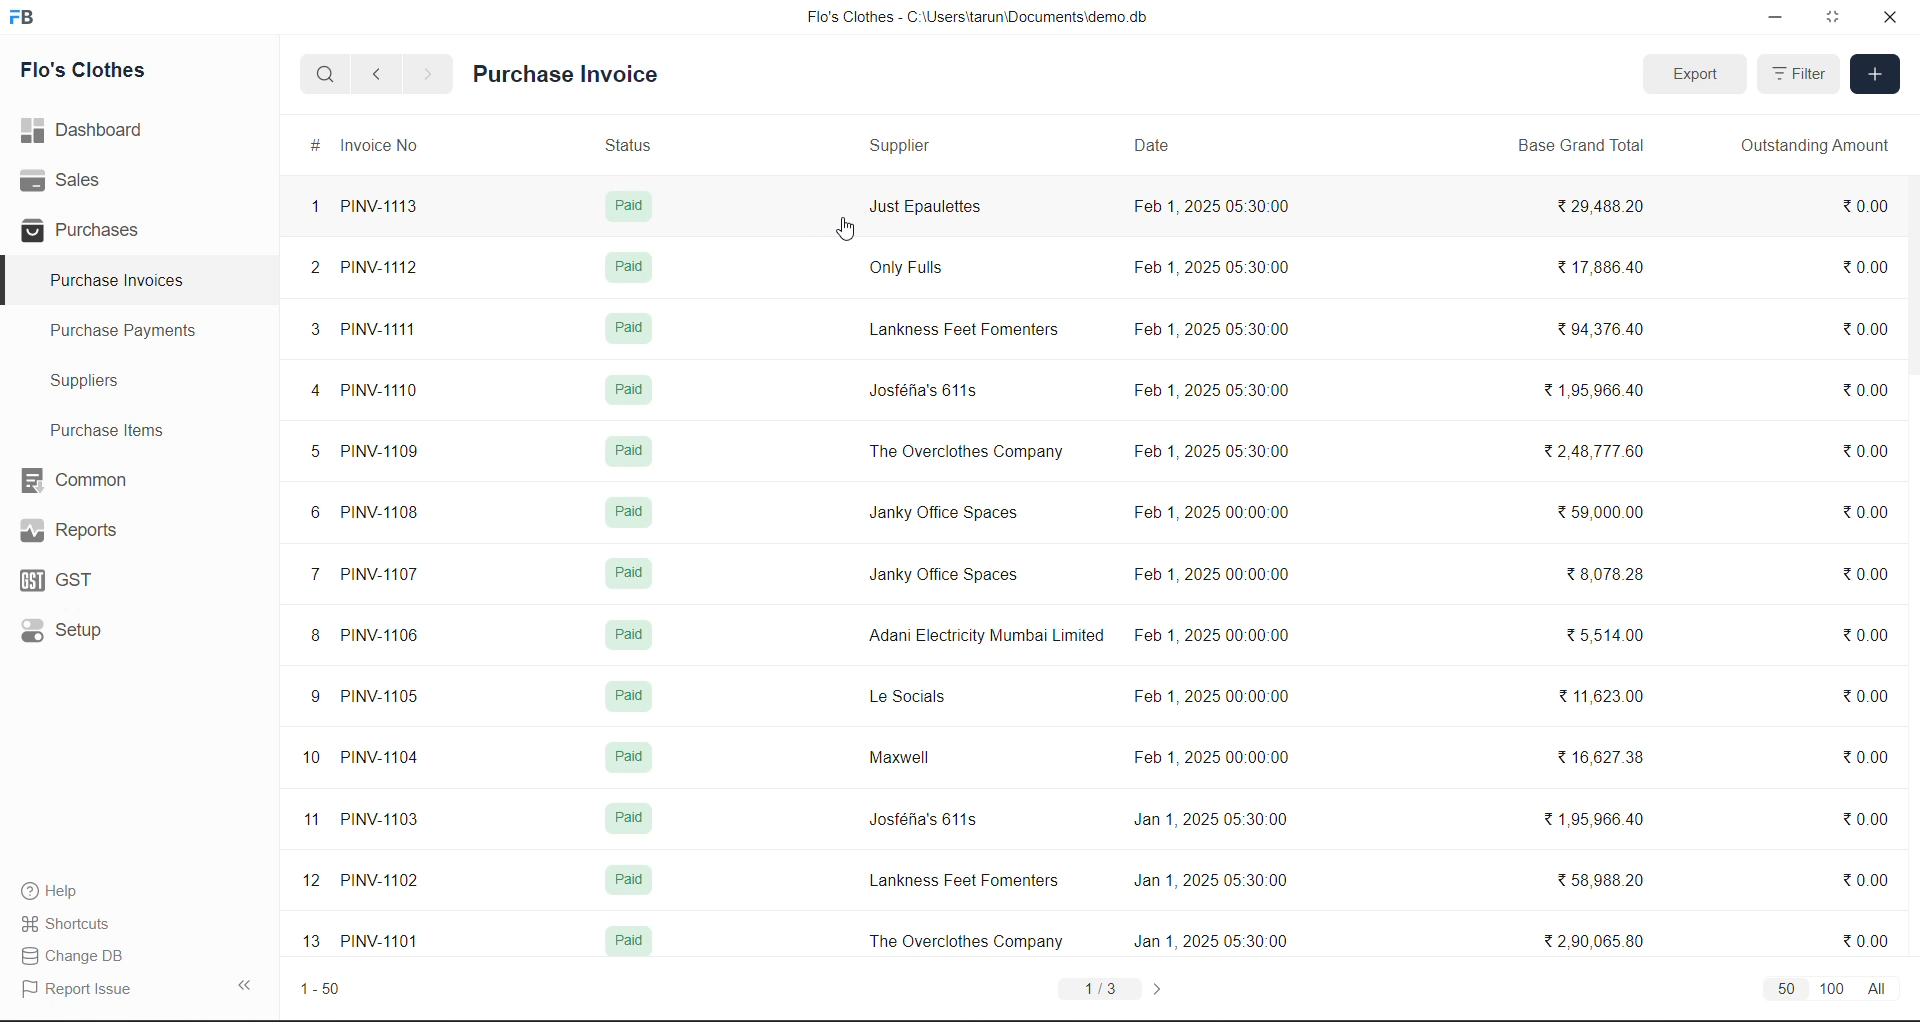 The width and height of the screenshot is (1920, 1022). What do you see at coordinates (1213, 943) in the screenshot?
I see `Jan 1, 2025 05:30:00` at bounding box center [1213, 943].